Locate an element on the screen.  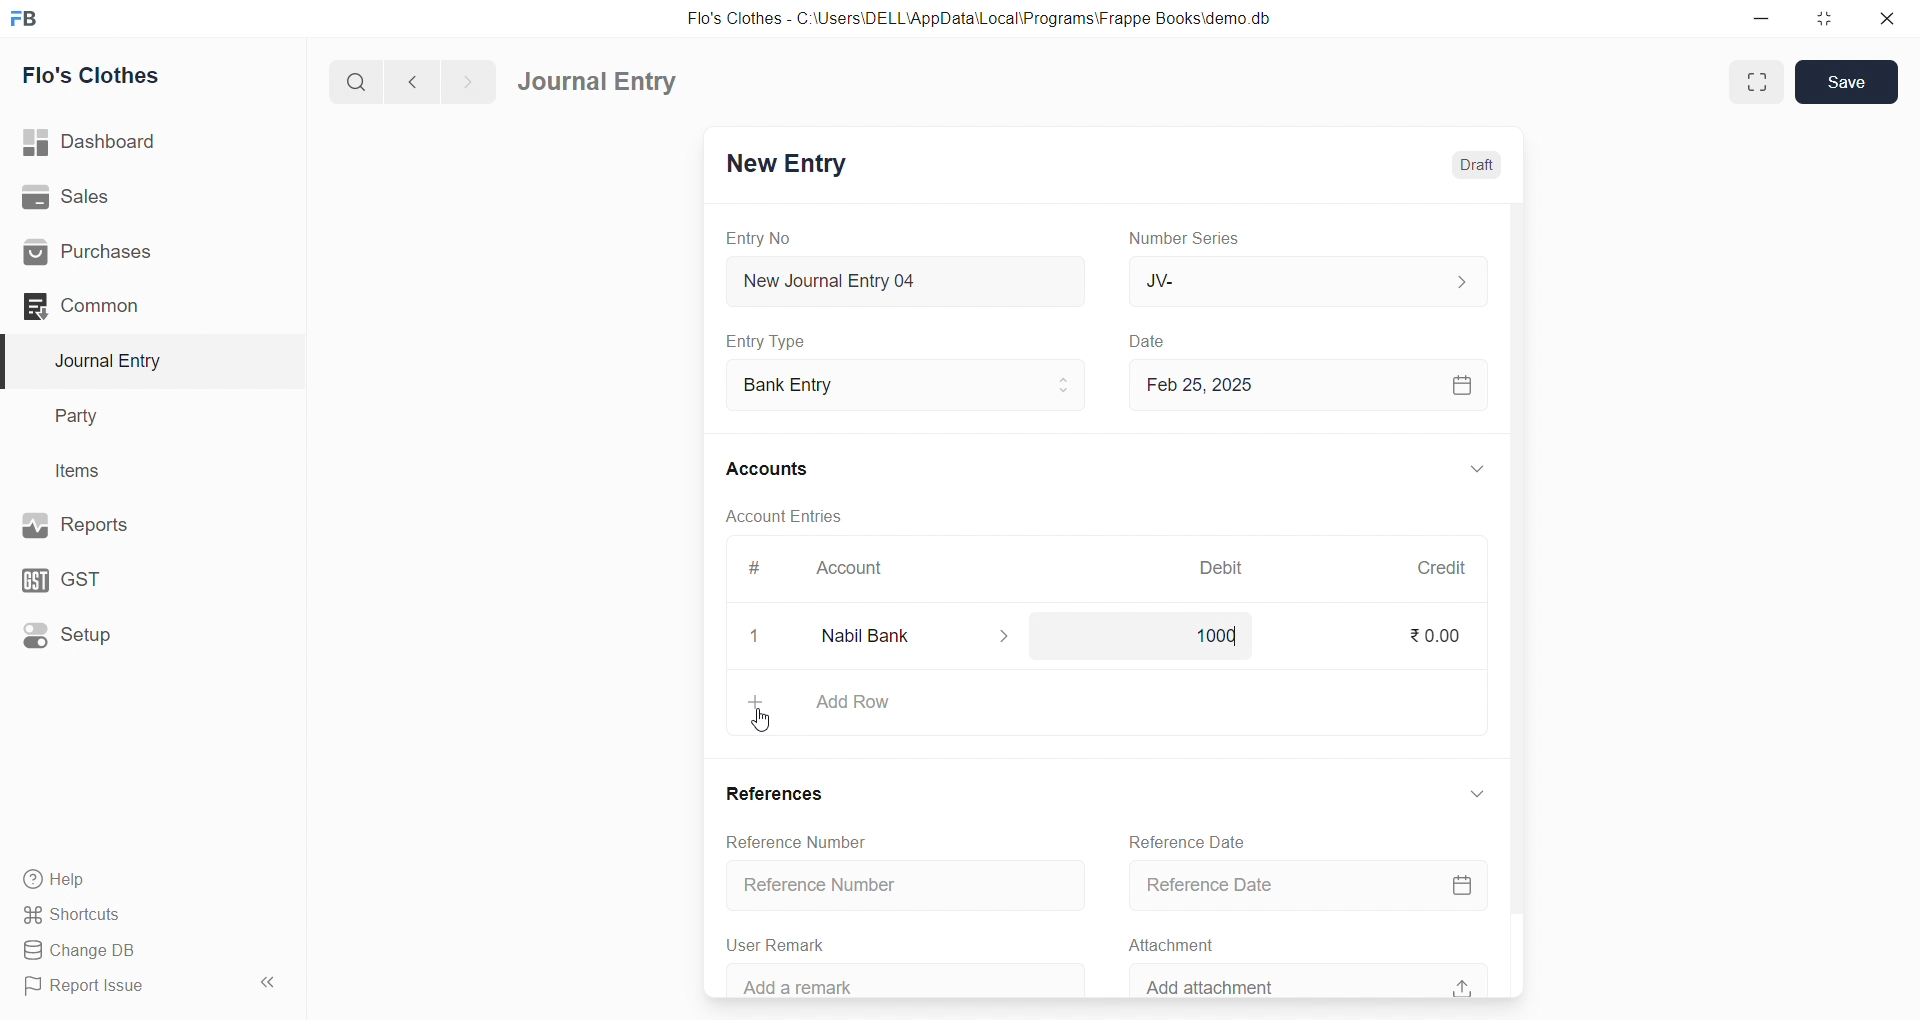
Reference Number is located at coordinates (889, 885).